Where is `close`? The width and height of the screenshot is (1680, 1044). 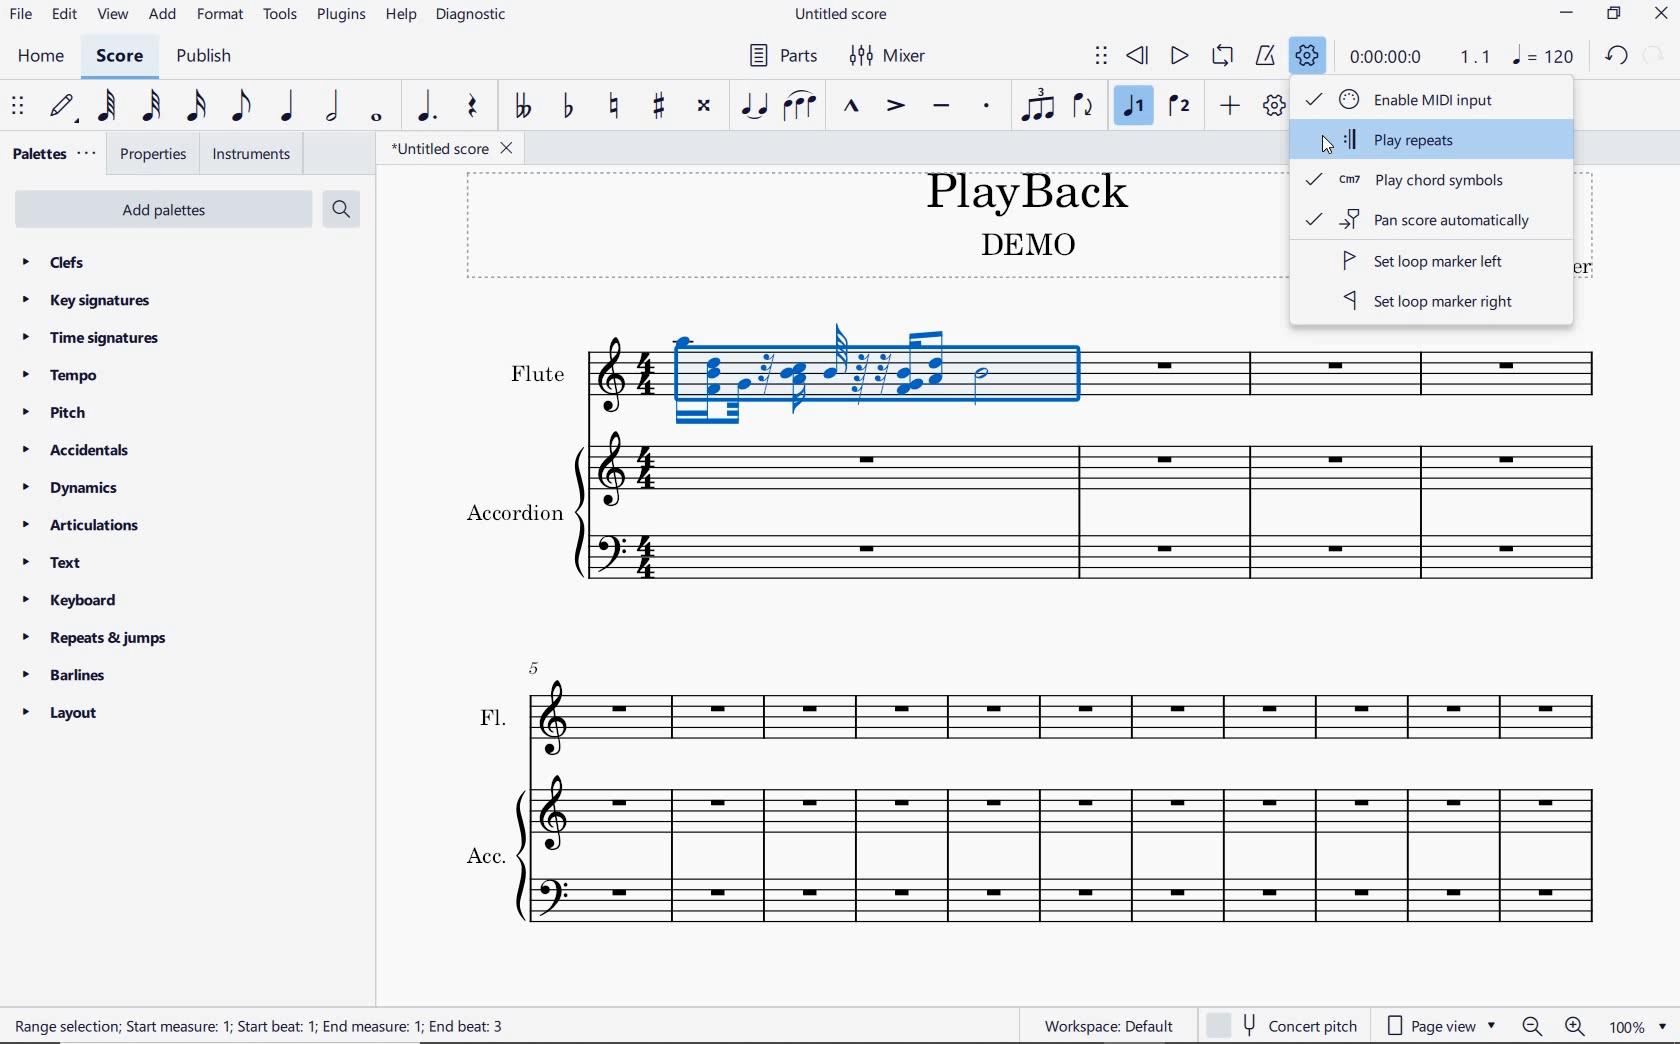 close is located at coordinates (1662, 15).